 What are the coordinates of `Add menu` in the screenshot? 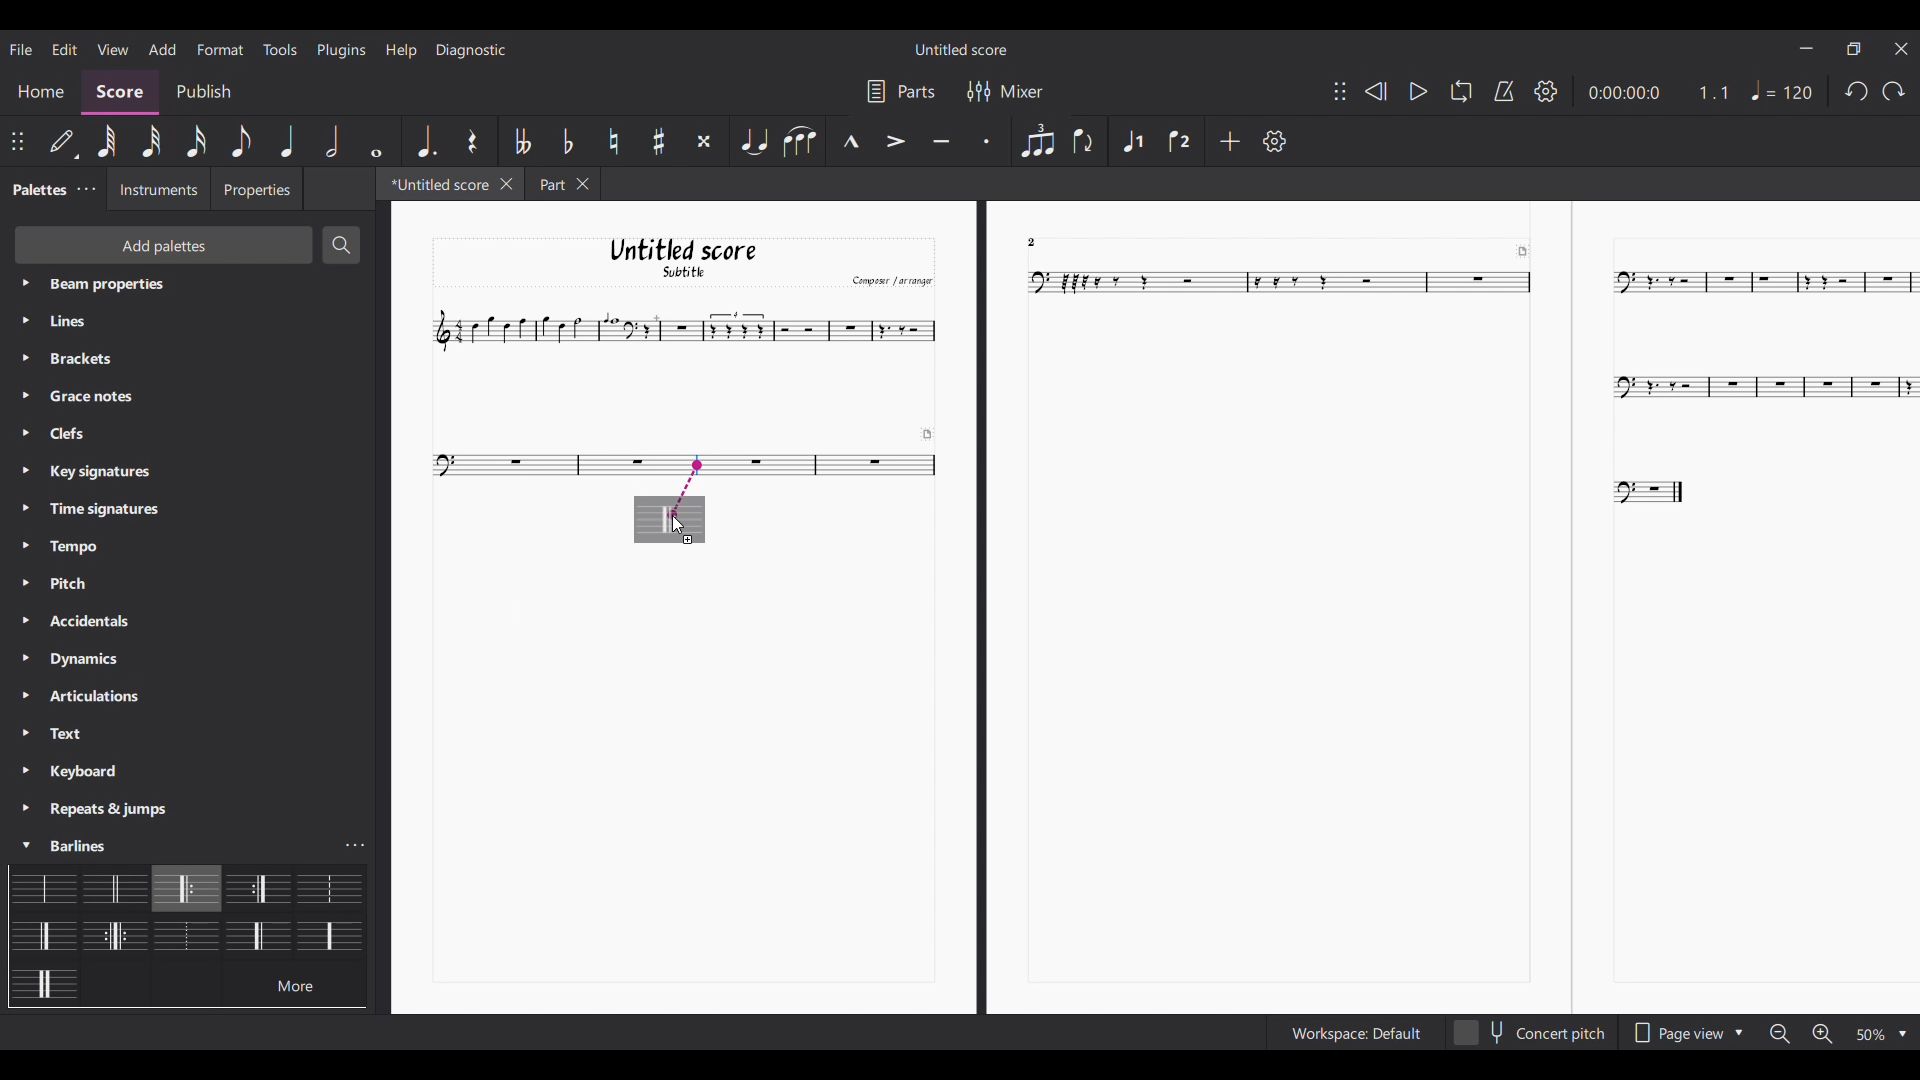 It's located at (162, 49).